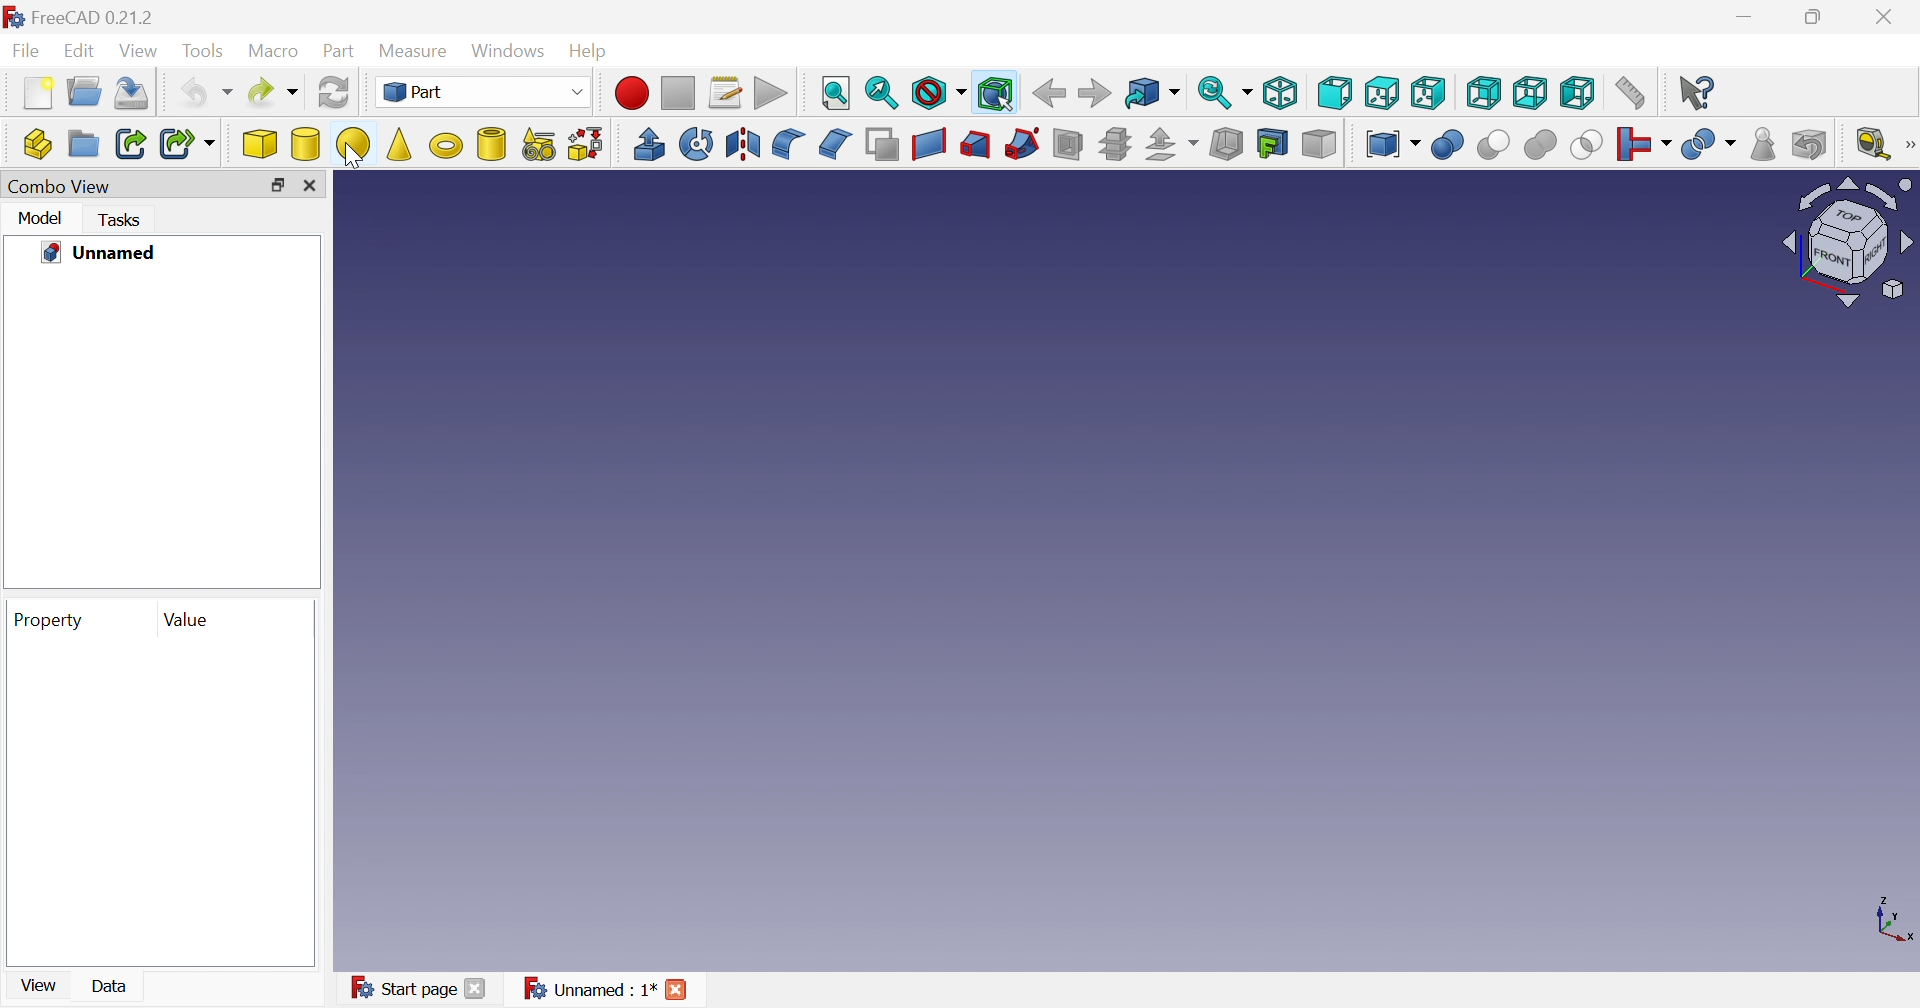 This screenshot has width=1920, height=1008. Describe the element at coordinates (37, 143) in the screenshot. I see `Create part` at that location.